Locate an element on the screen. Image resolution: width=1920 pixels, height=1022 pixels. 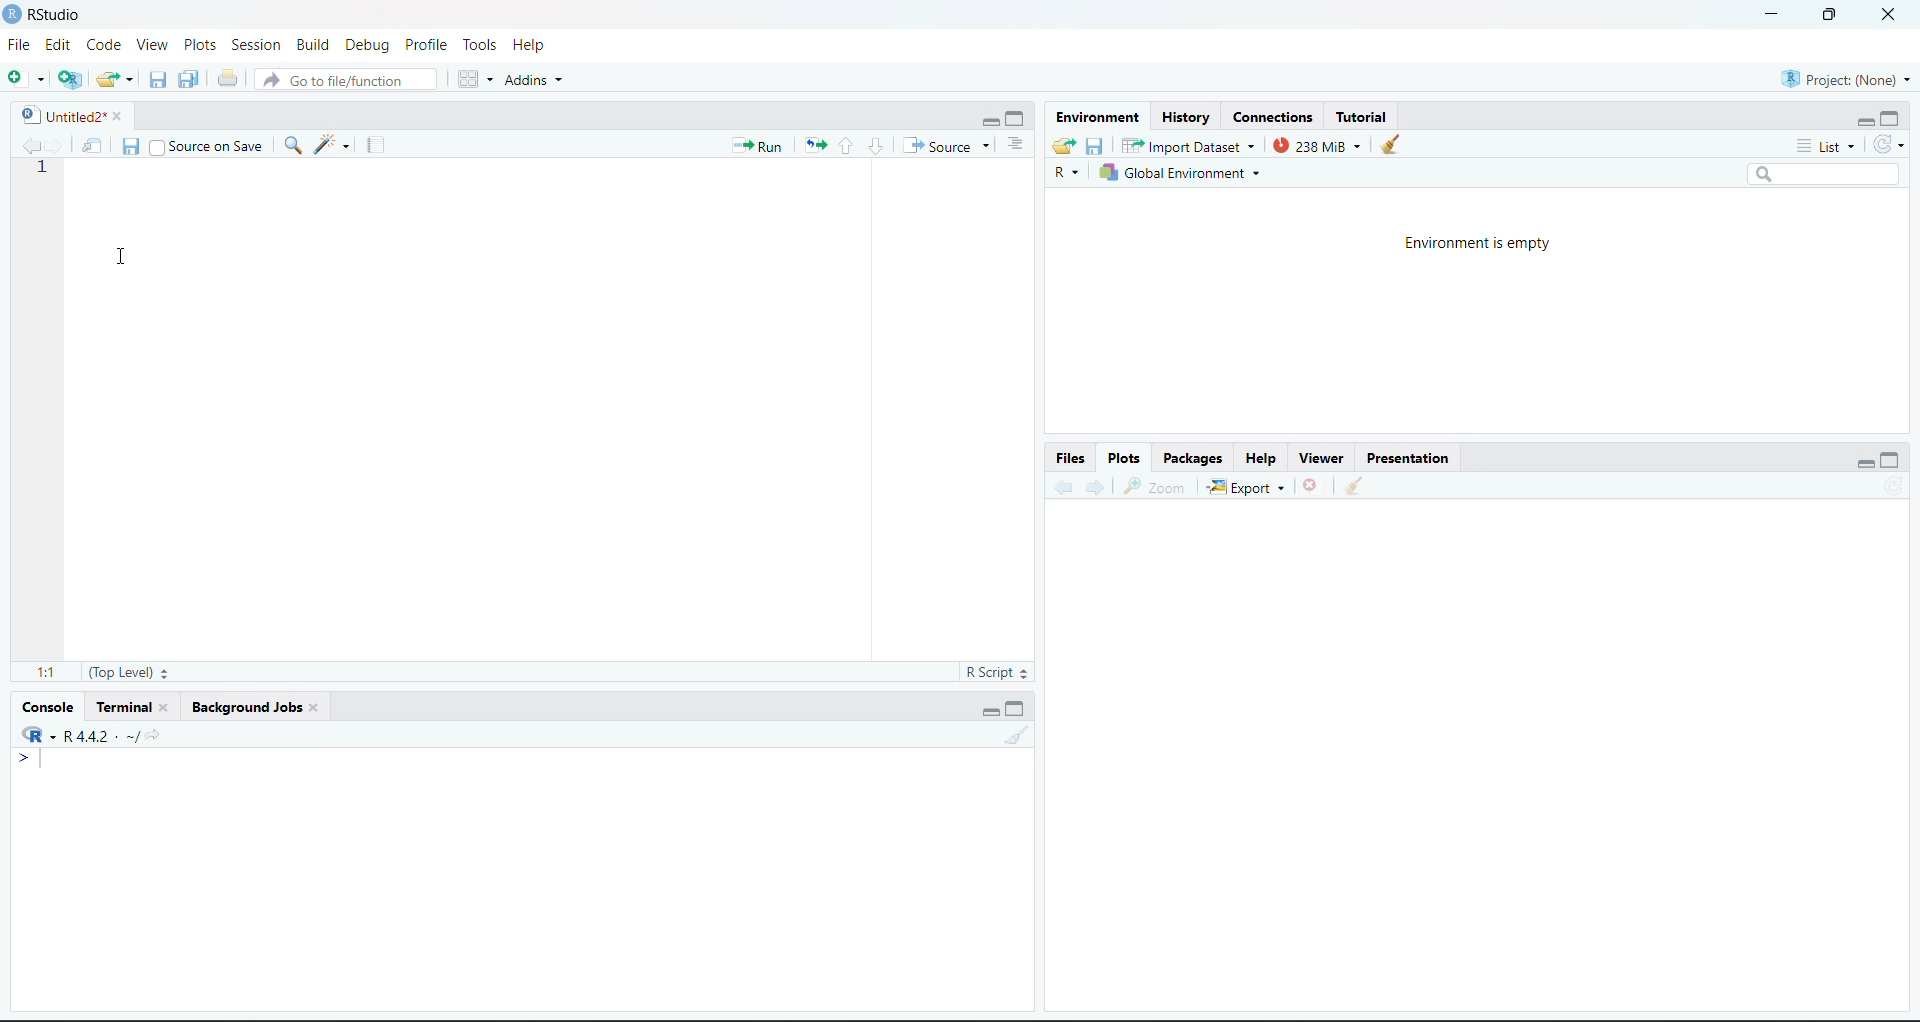
Console is located at coordinates (48, 708).